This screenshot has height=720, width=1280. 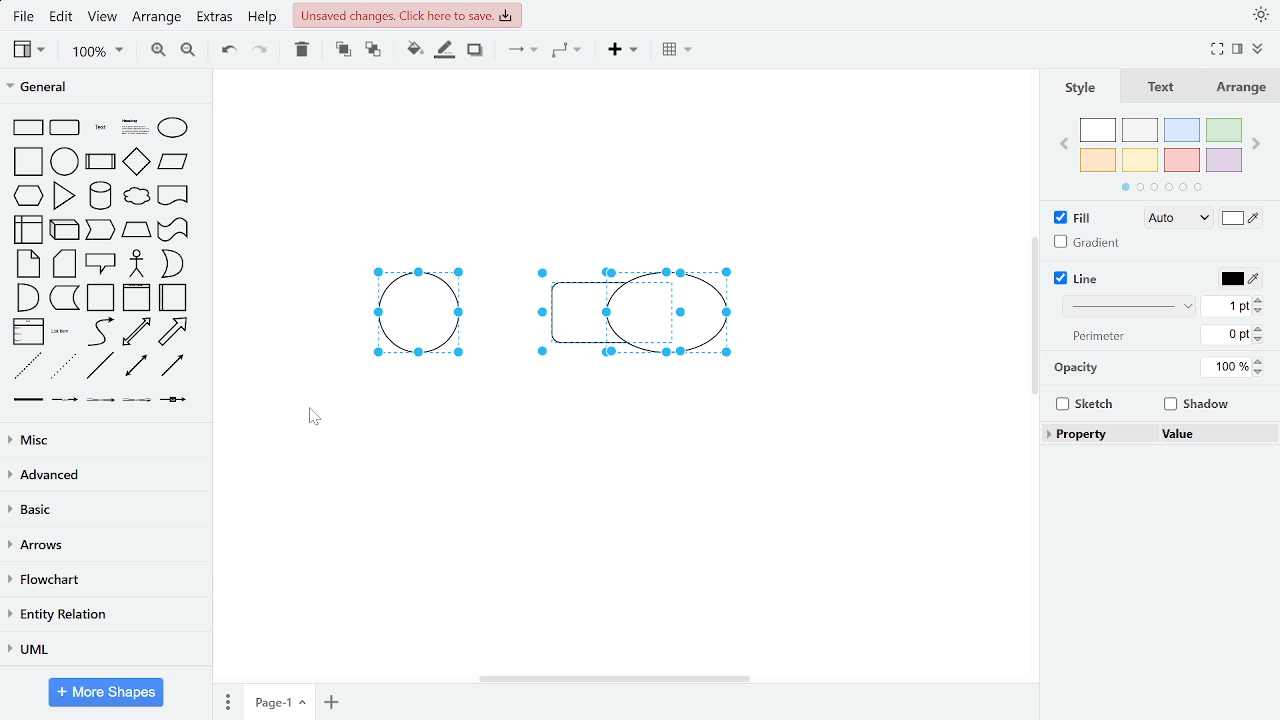 What do you see at coordinates (1032, 314) in the screenshot?
I see `vertical scrollbar` at bounding box center [1032, 314].